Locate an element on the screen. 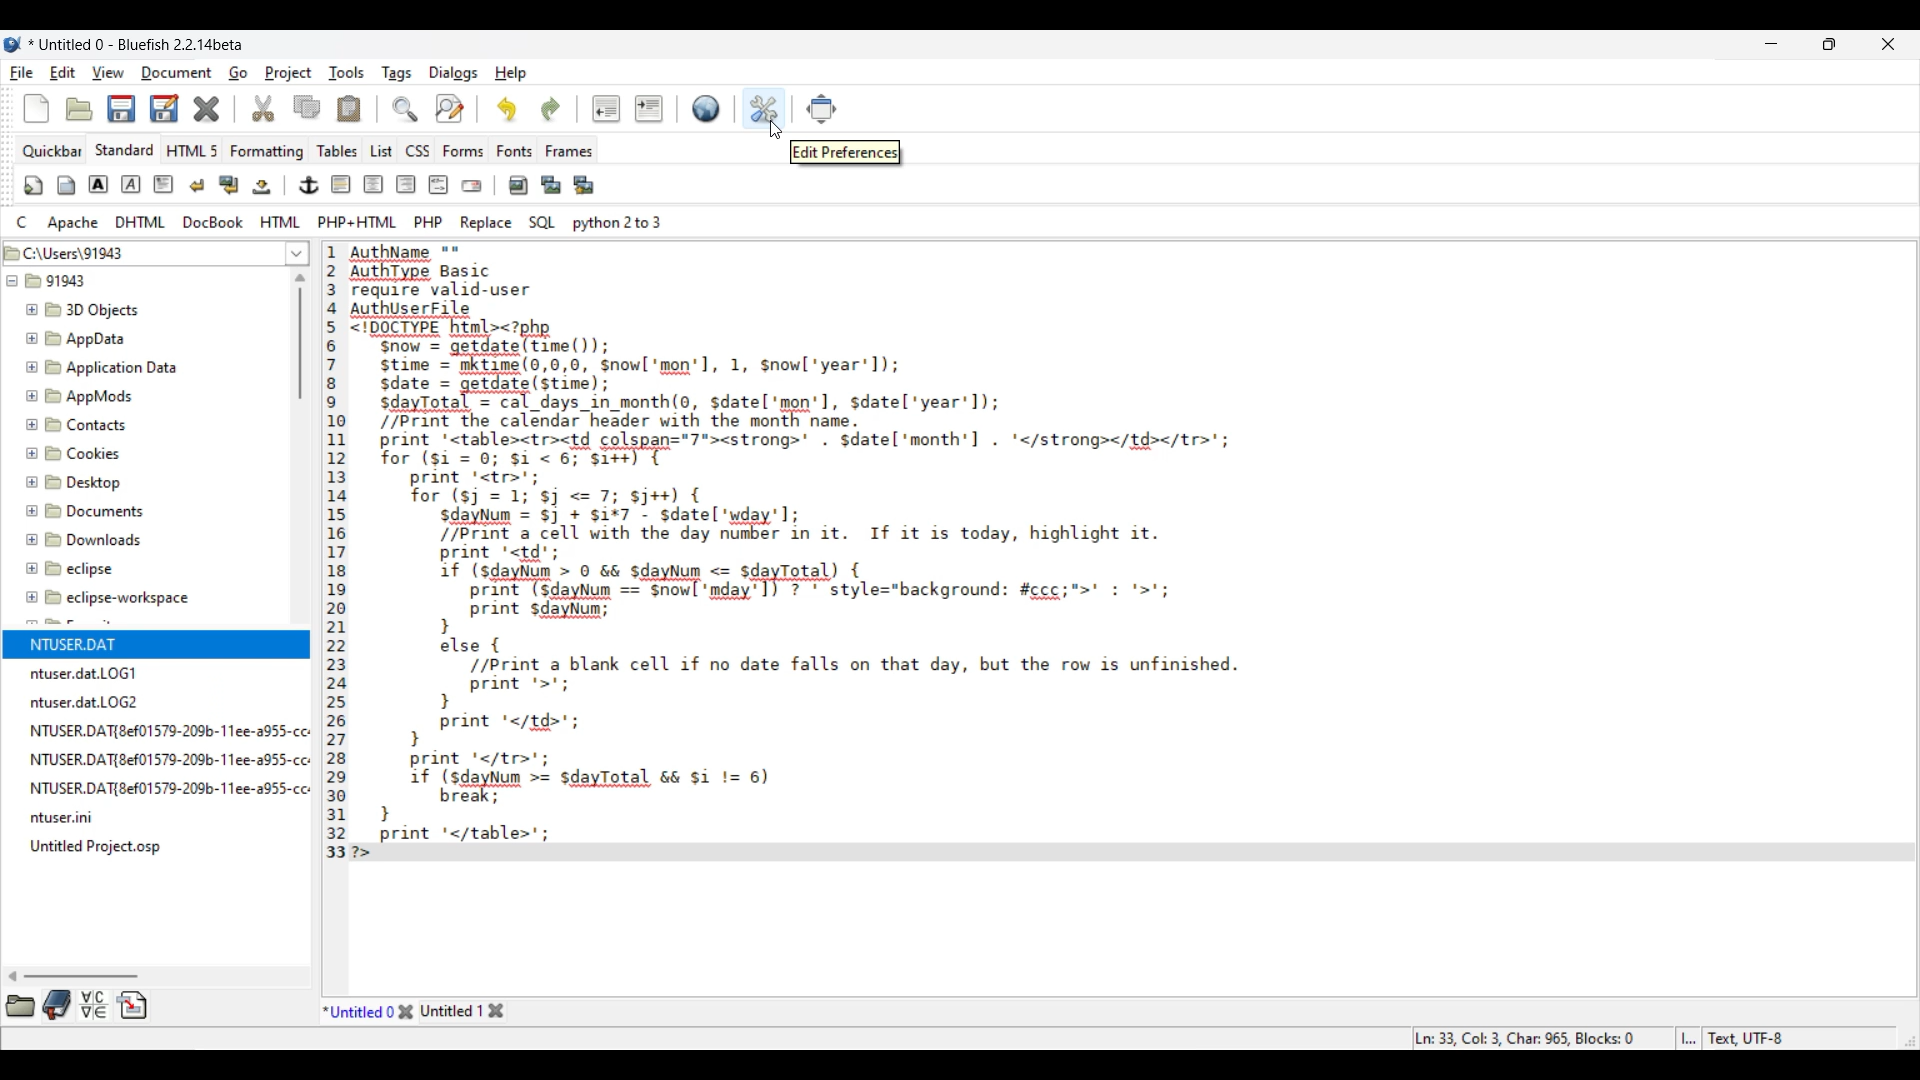 This screenshot has width=1920, height=1080. New is located at coordinates (37, 109).